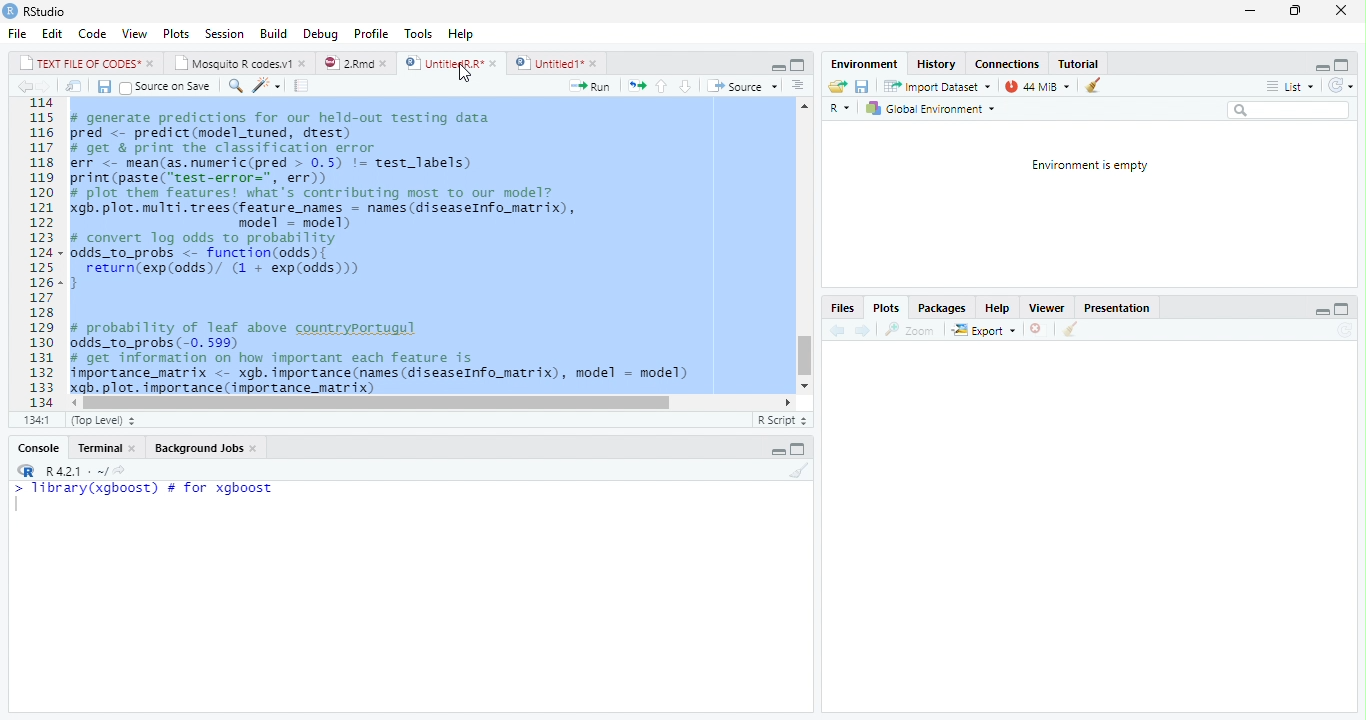 The image size is (1366, 720). Describe the element at coordinates (23, 87) in the screenshot. I see `Previous` at that location.